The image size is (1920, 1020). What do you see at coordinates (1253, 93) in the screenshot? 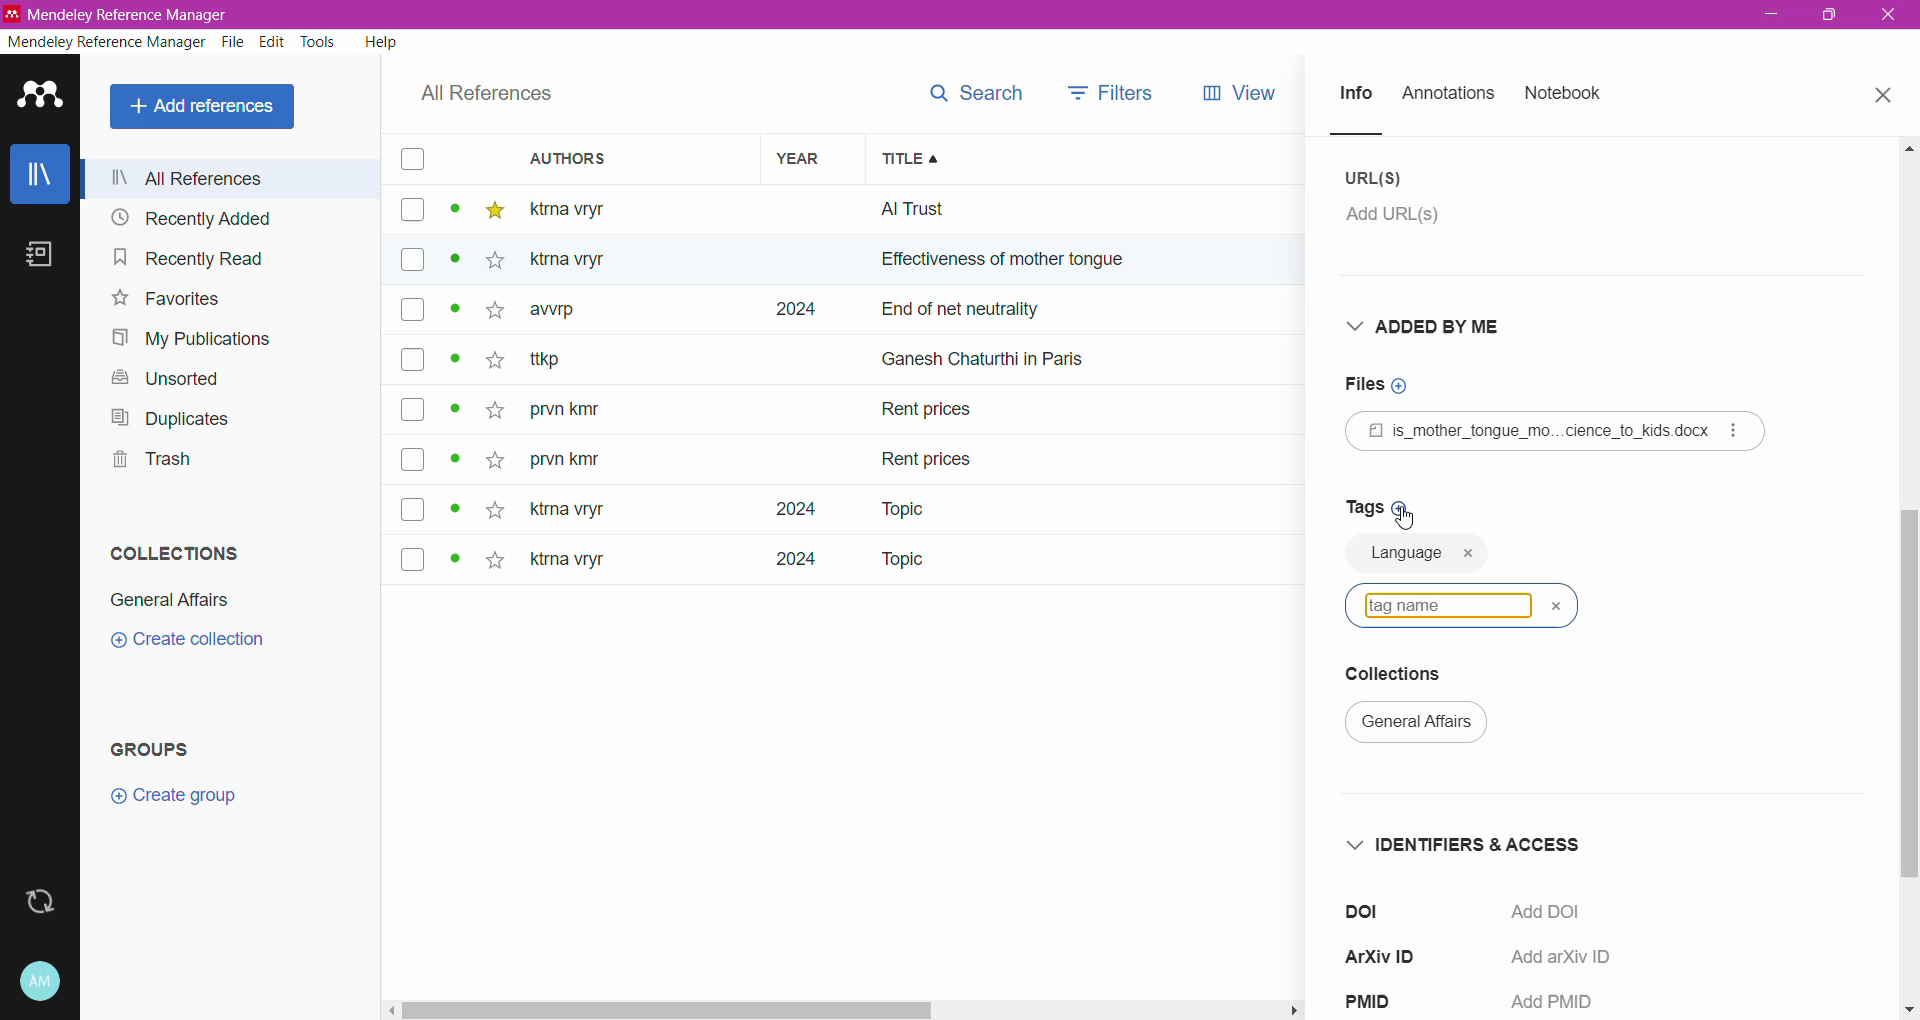
I see `views ` at bounding box center [1253, 93].